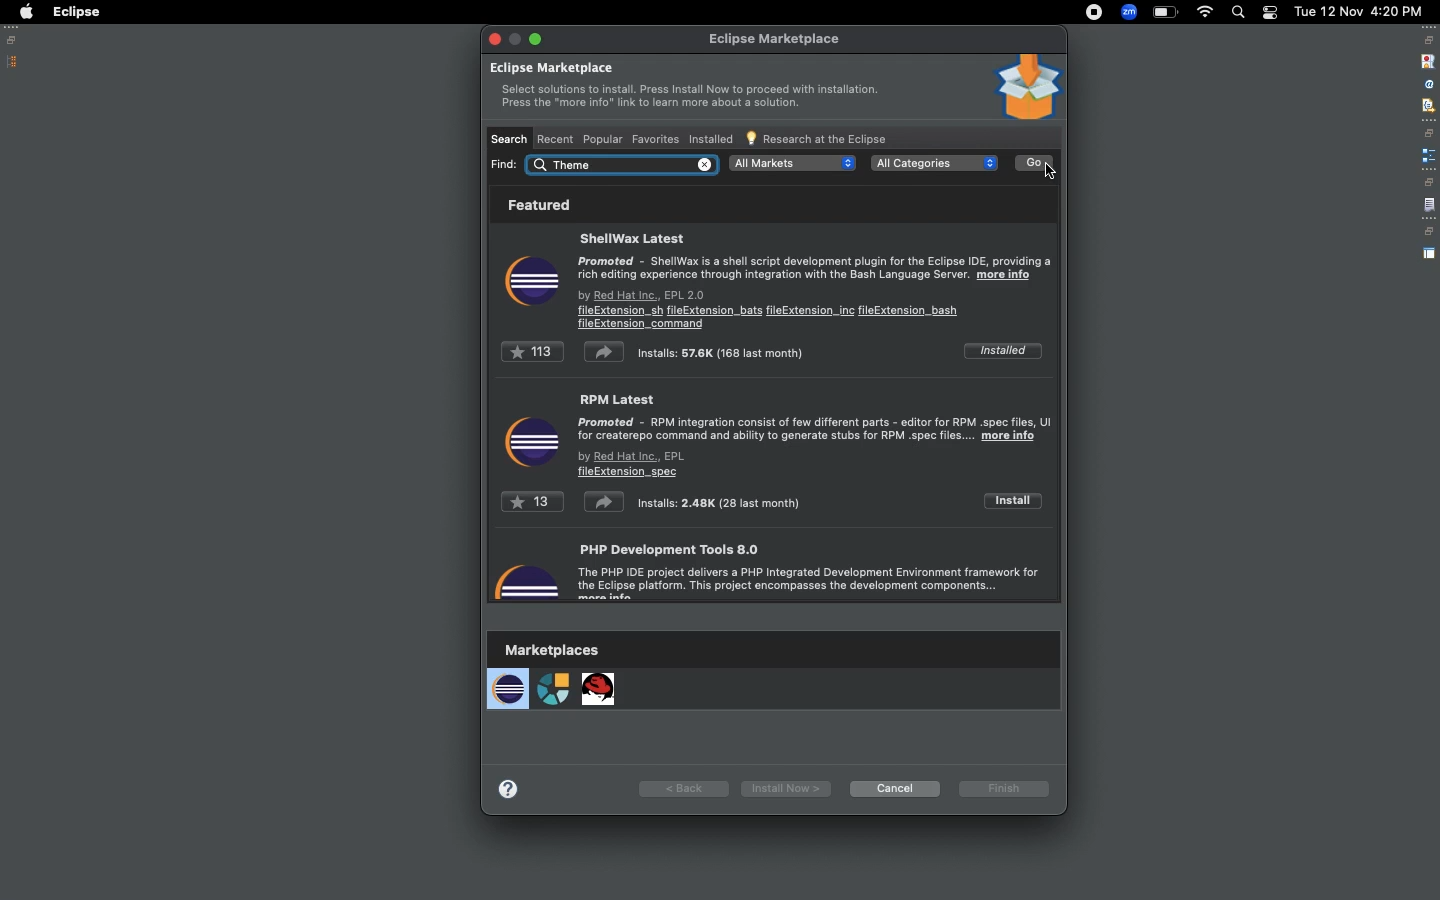 Image resolution: width=1440 pixels, height=900 pixels. Describe the element at coordinates (1428, 155) in the screenshot. I see `extension point` at that location.